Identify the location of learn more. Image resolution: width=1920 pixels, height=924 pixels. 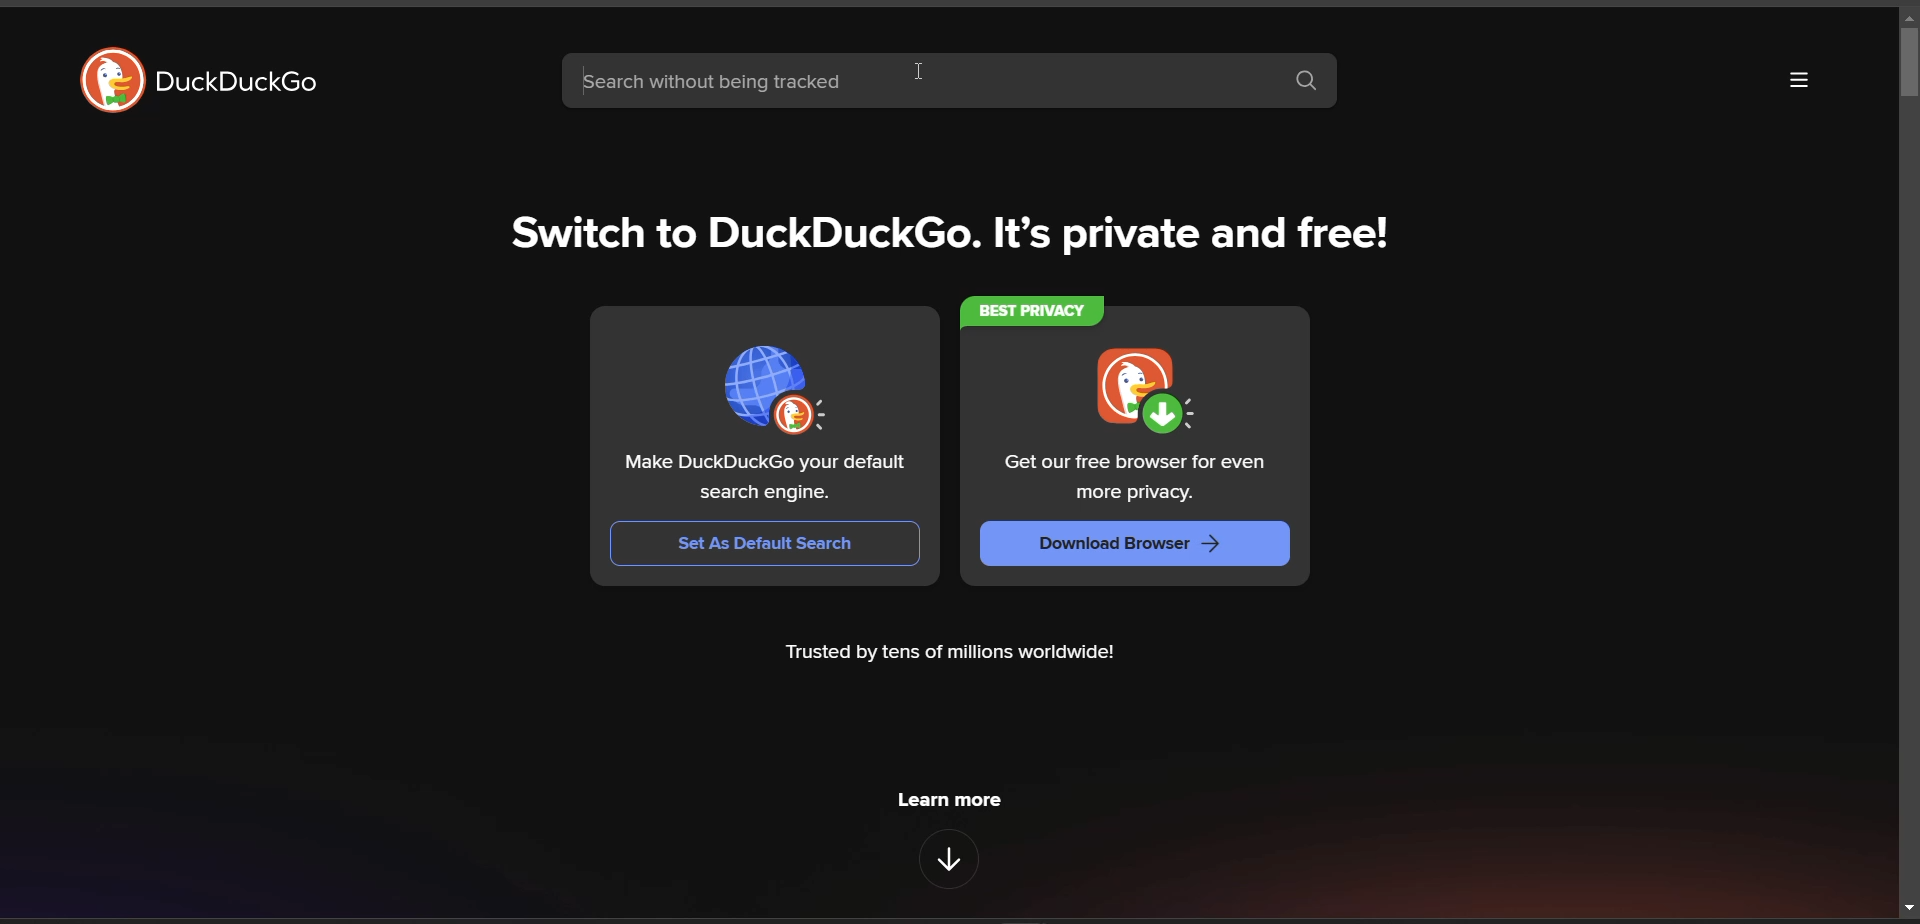
(949, 798).